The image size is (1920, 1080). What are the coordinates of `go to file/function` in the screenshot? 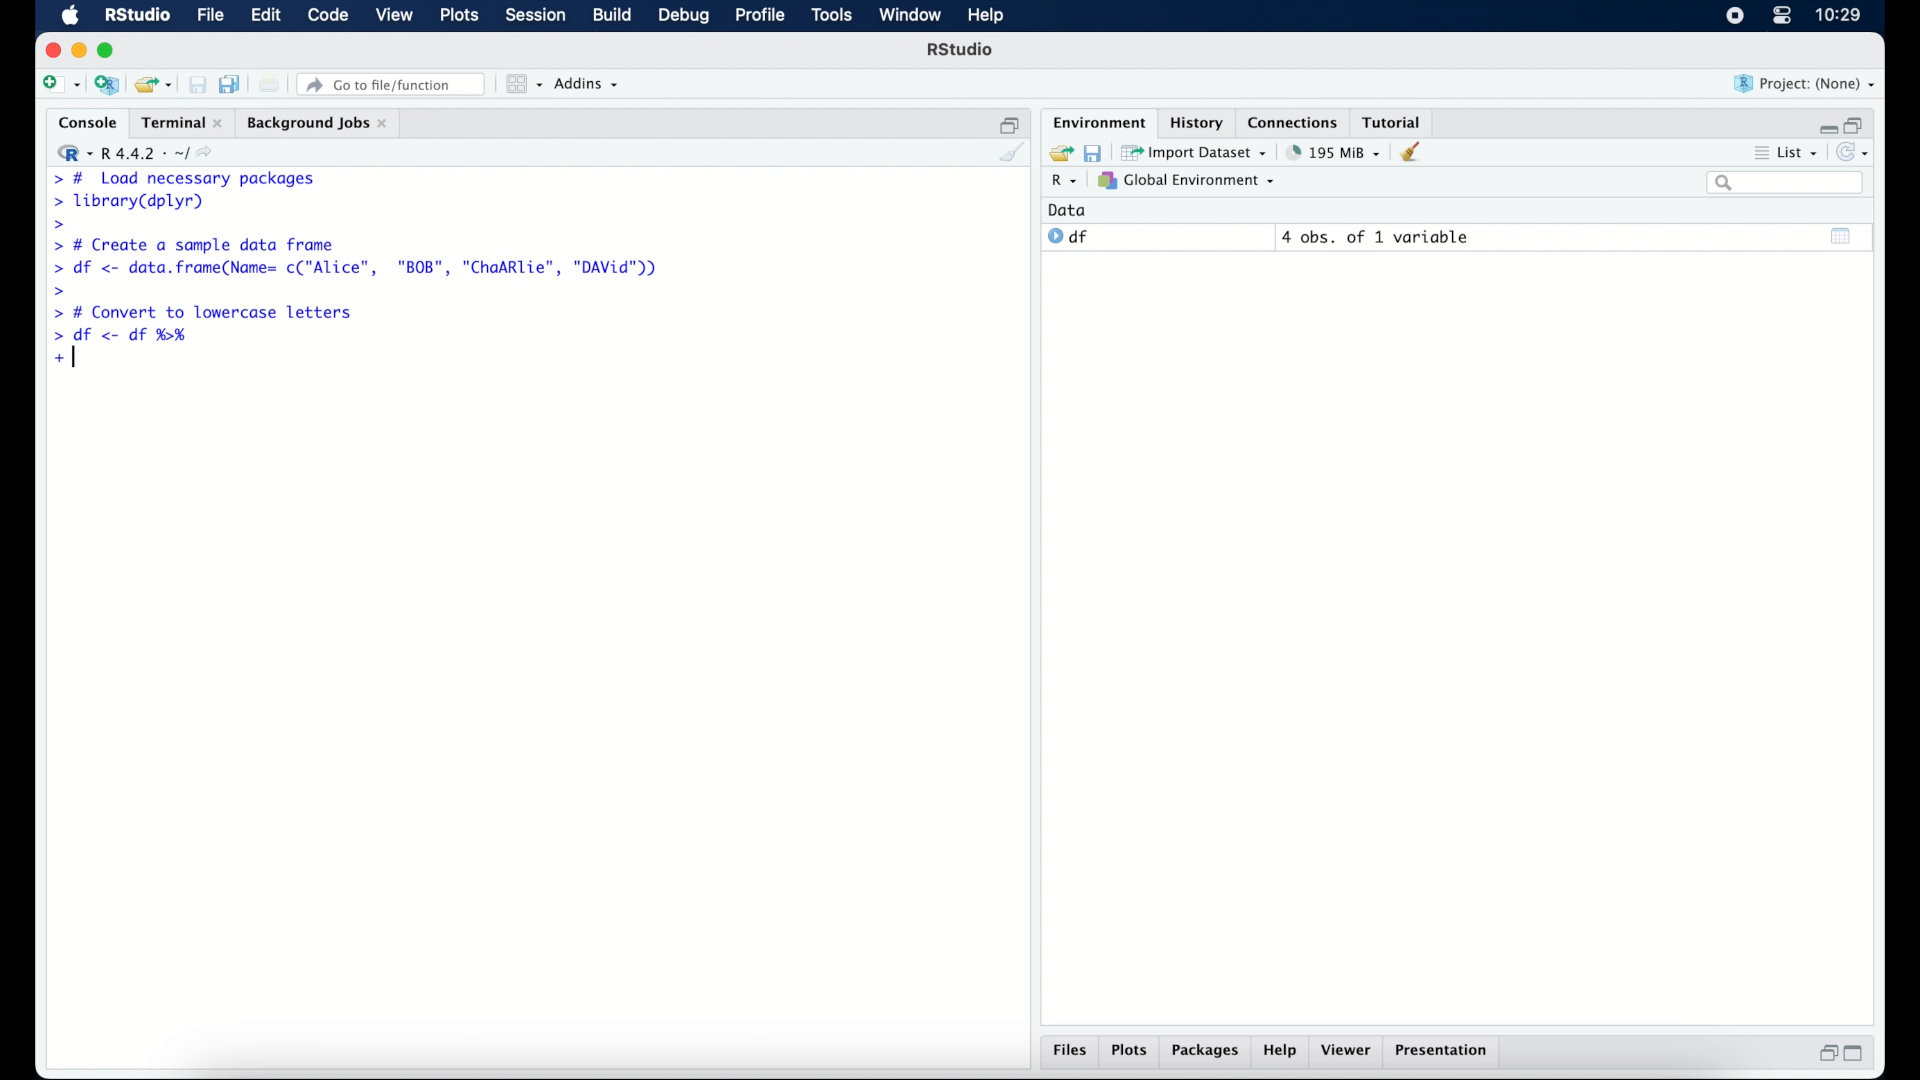 It's located at (392, 84).